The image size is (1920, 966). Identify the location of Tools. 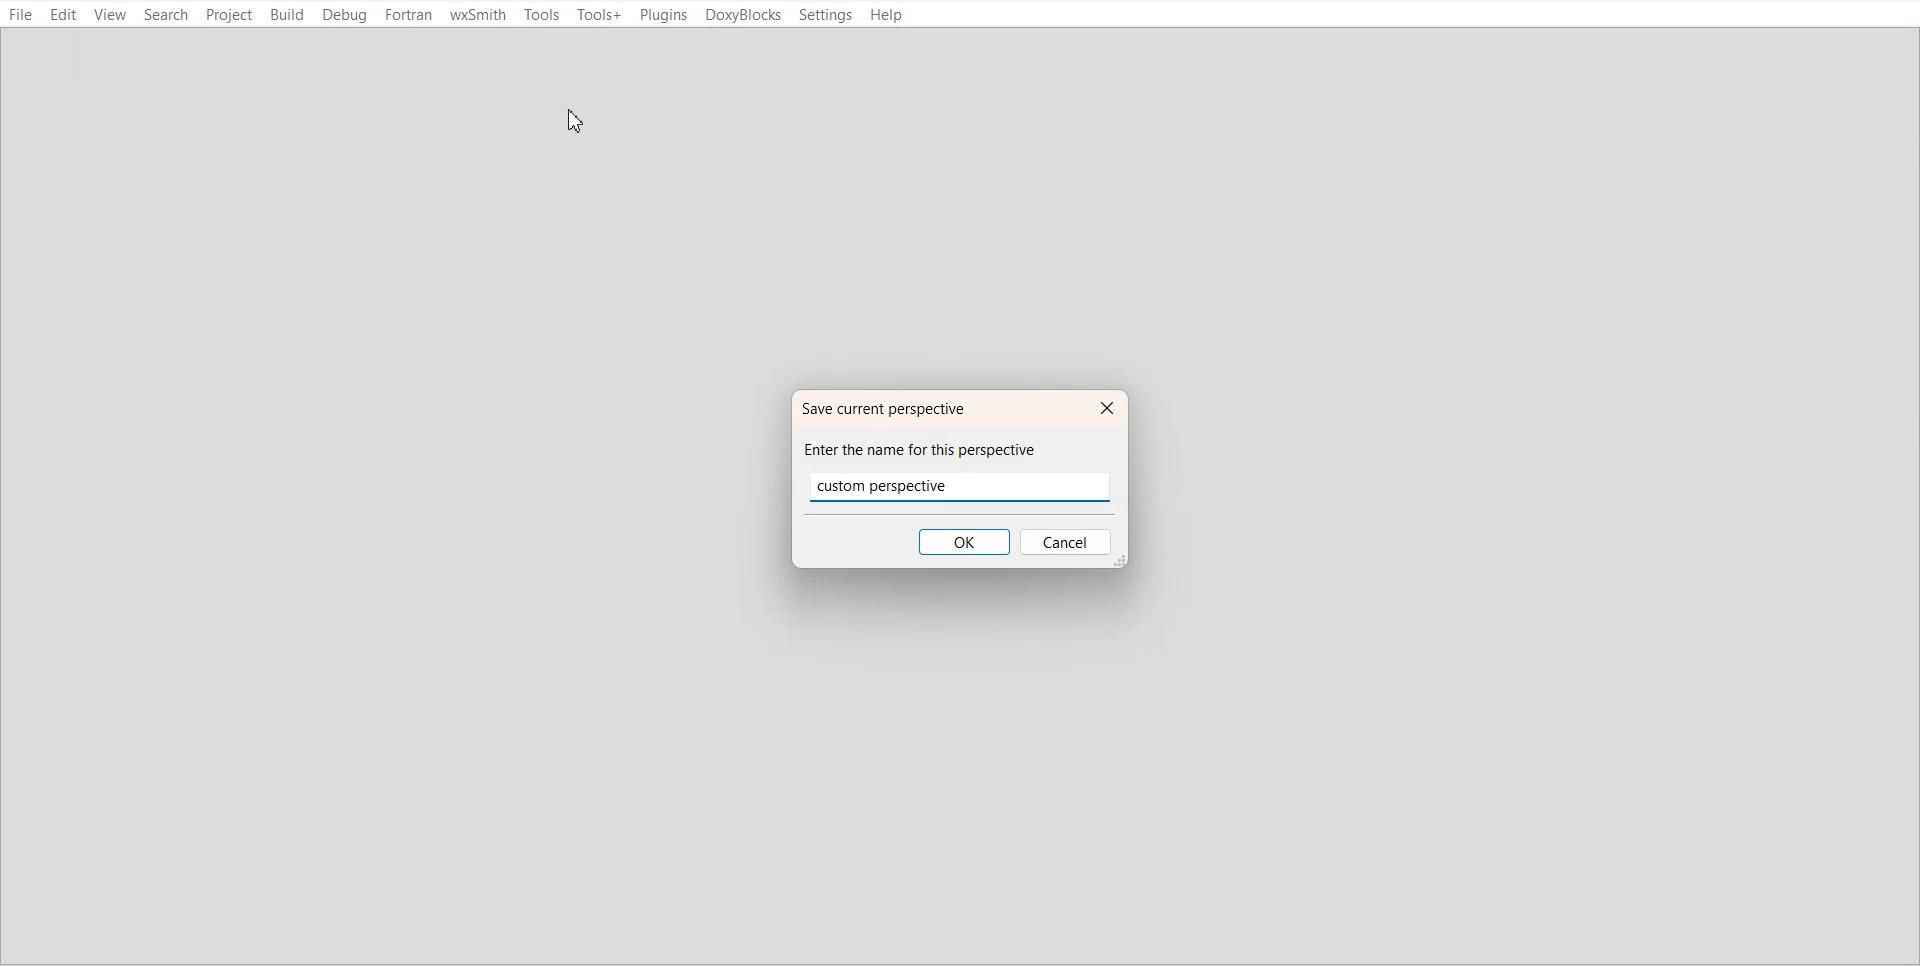
(540, 15).